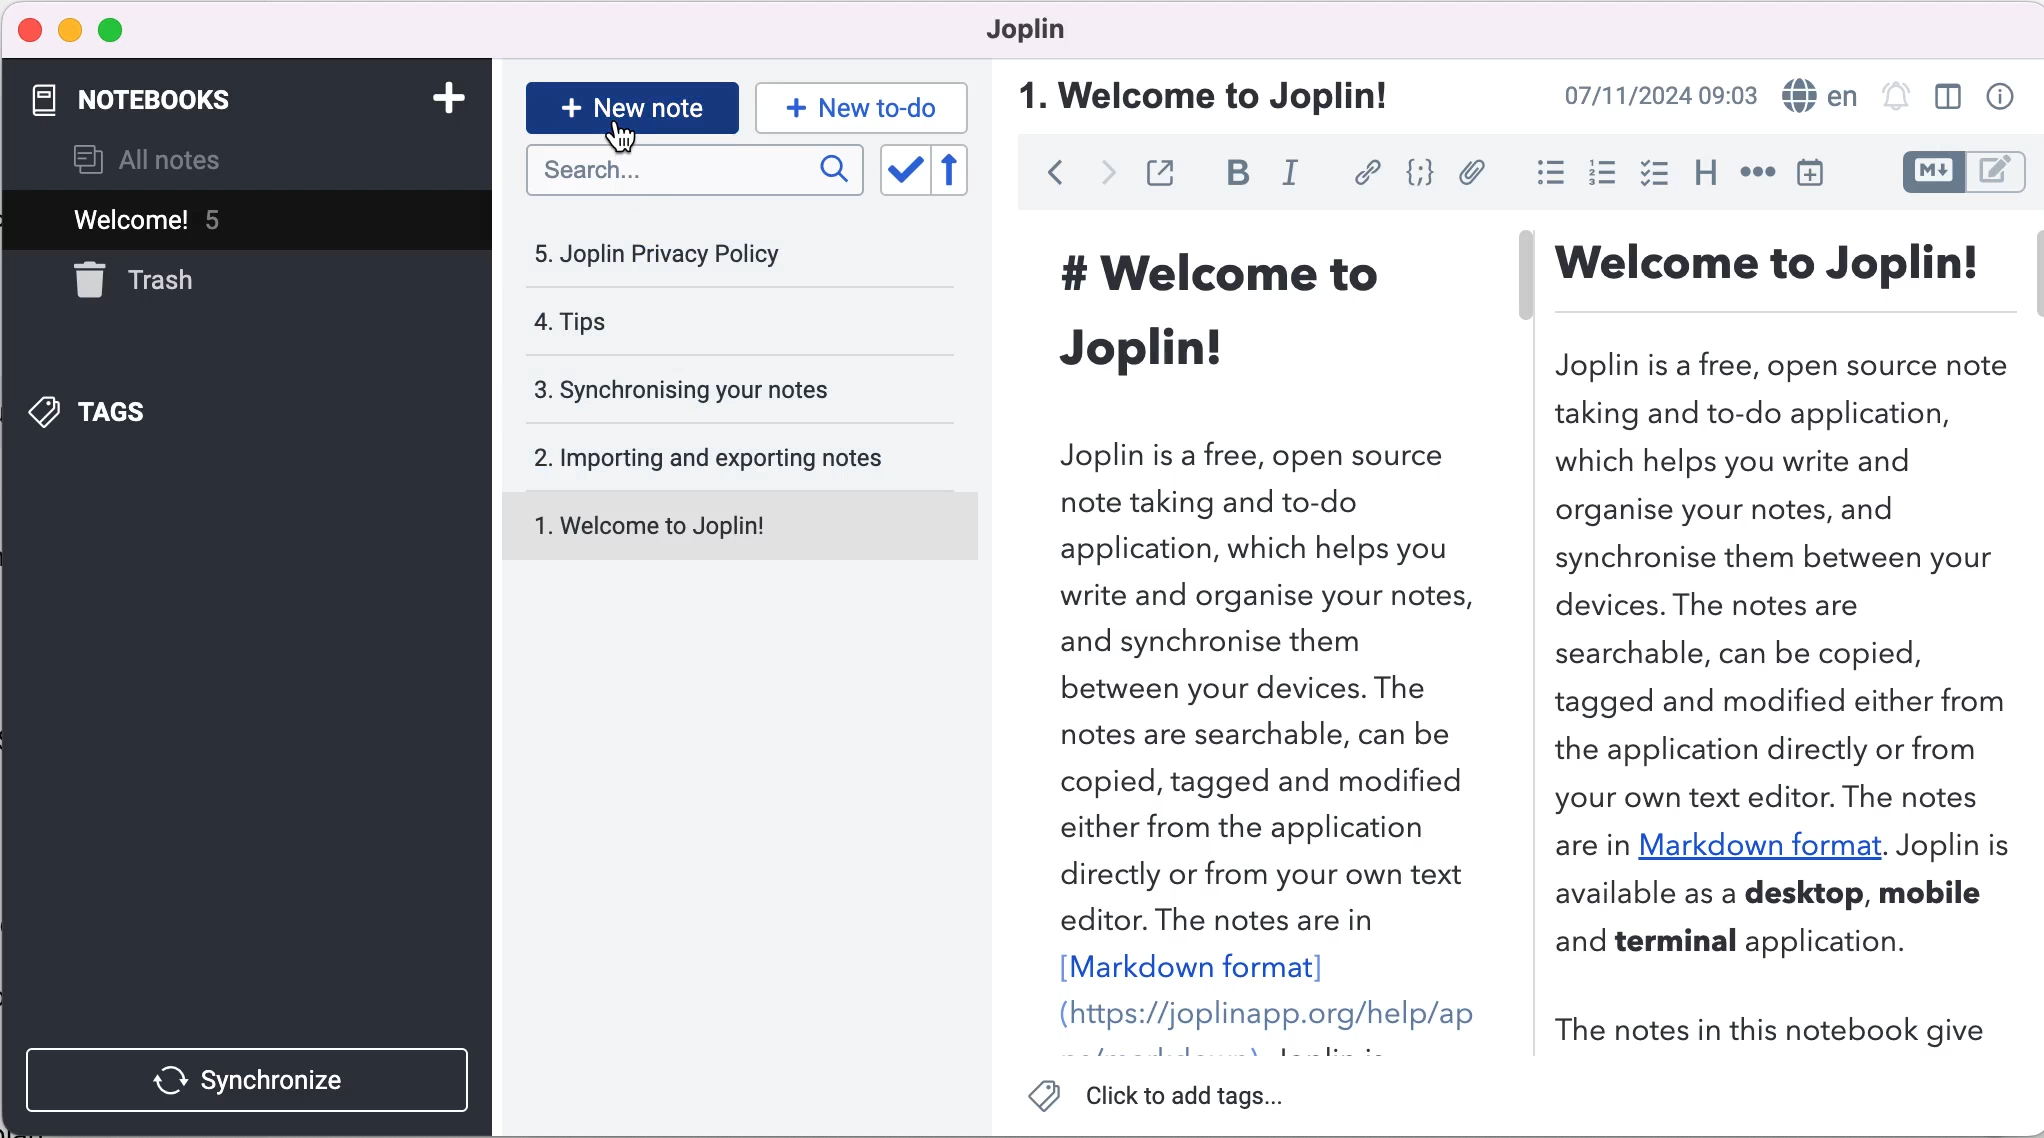 Image resolution: width=2044 pixels, height=1138 pixels. I want to click on Welcome! 5, so click(201, 223).